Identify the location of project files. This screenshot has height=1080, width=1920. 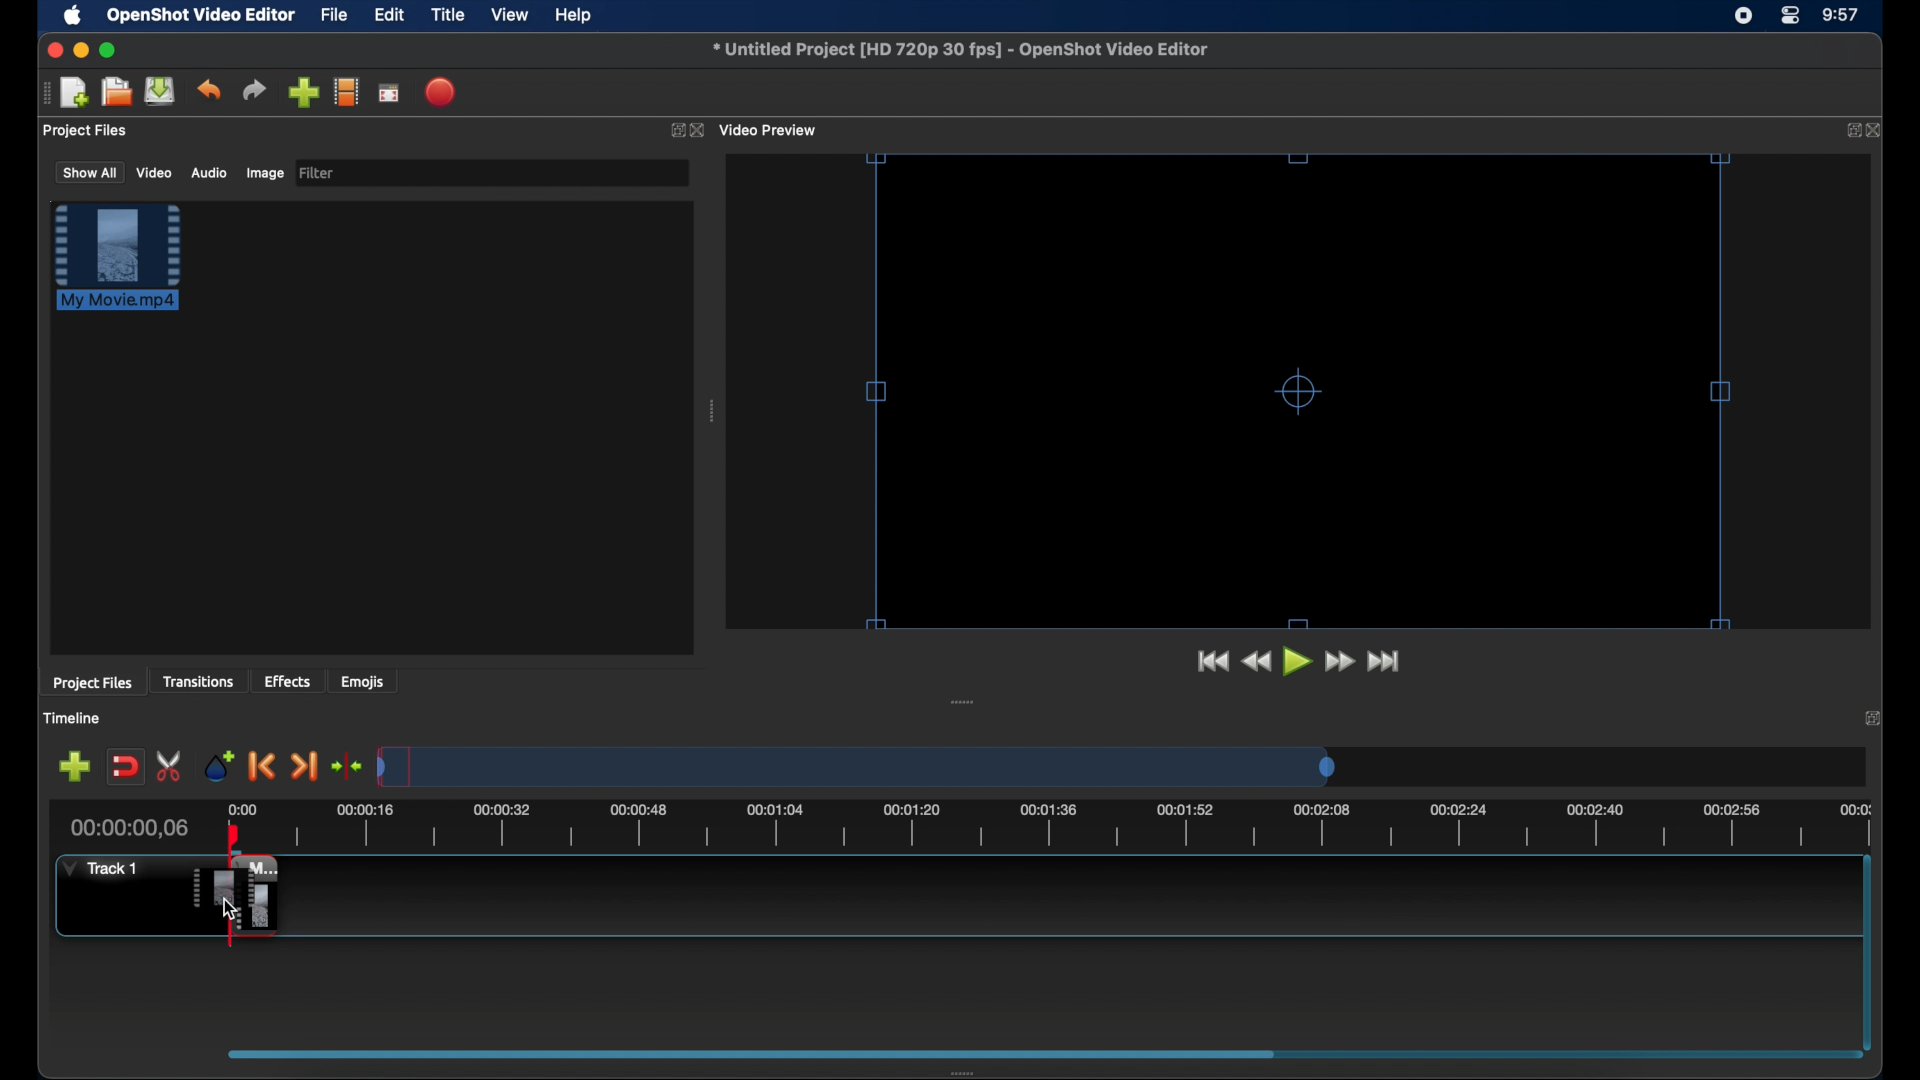
(92, 683).